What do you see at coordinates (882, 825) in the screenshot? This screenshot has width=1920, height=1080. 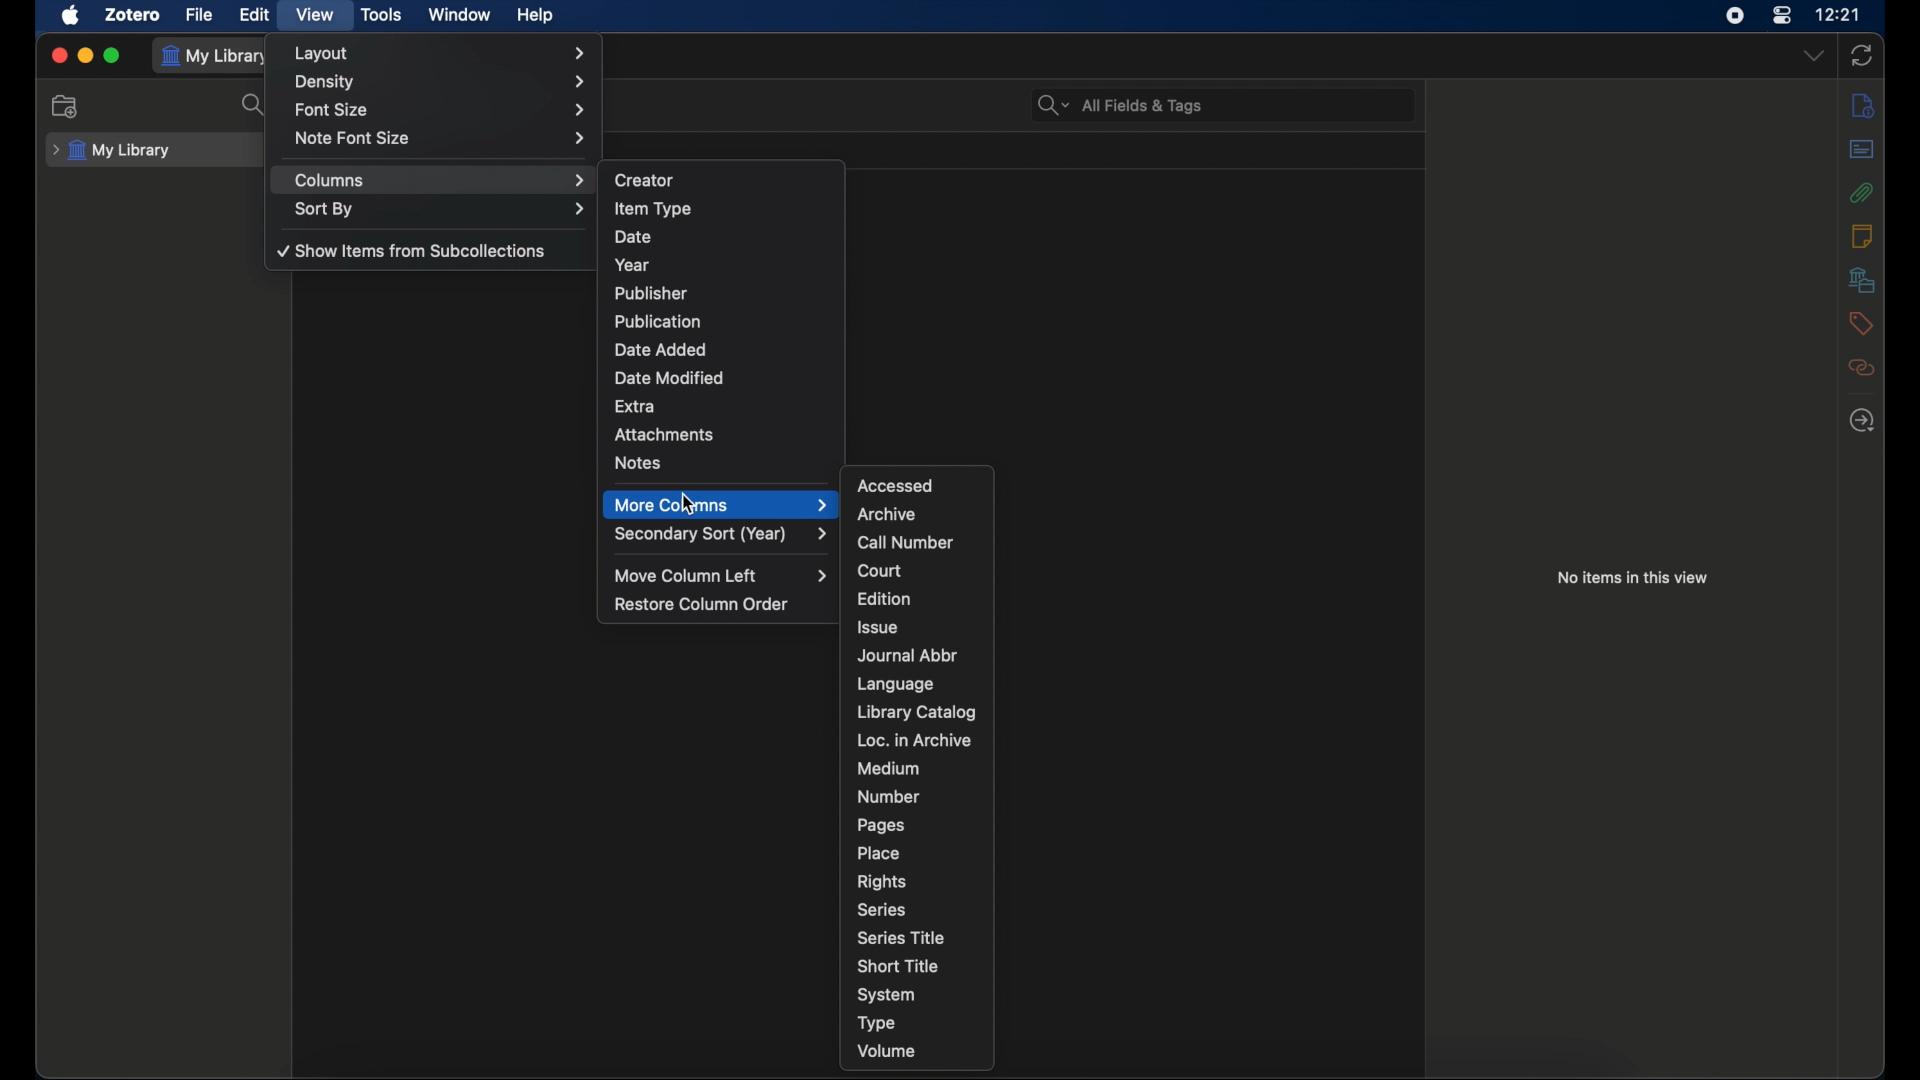 I see `pages` at bounding box center [882, 825].